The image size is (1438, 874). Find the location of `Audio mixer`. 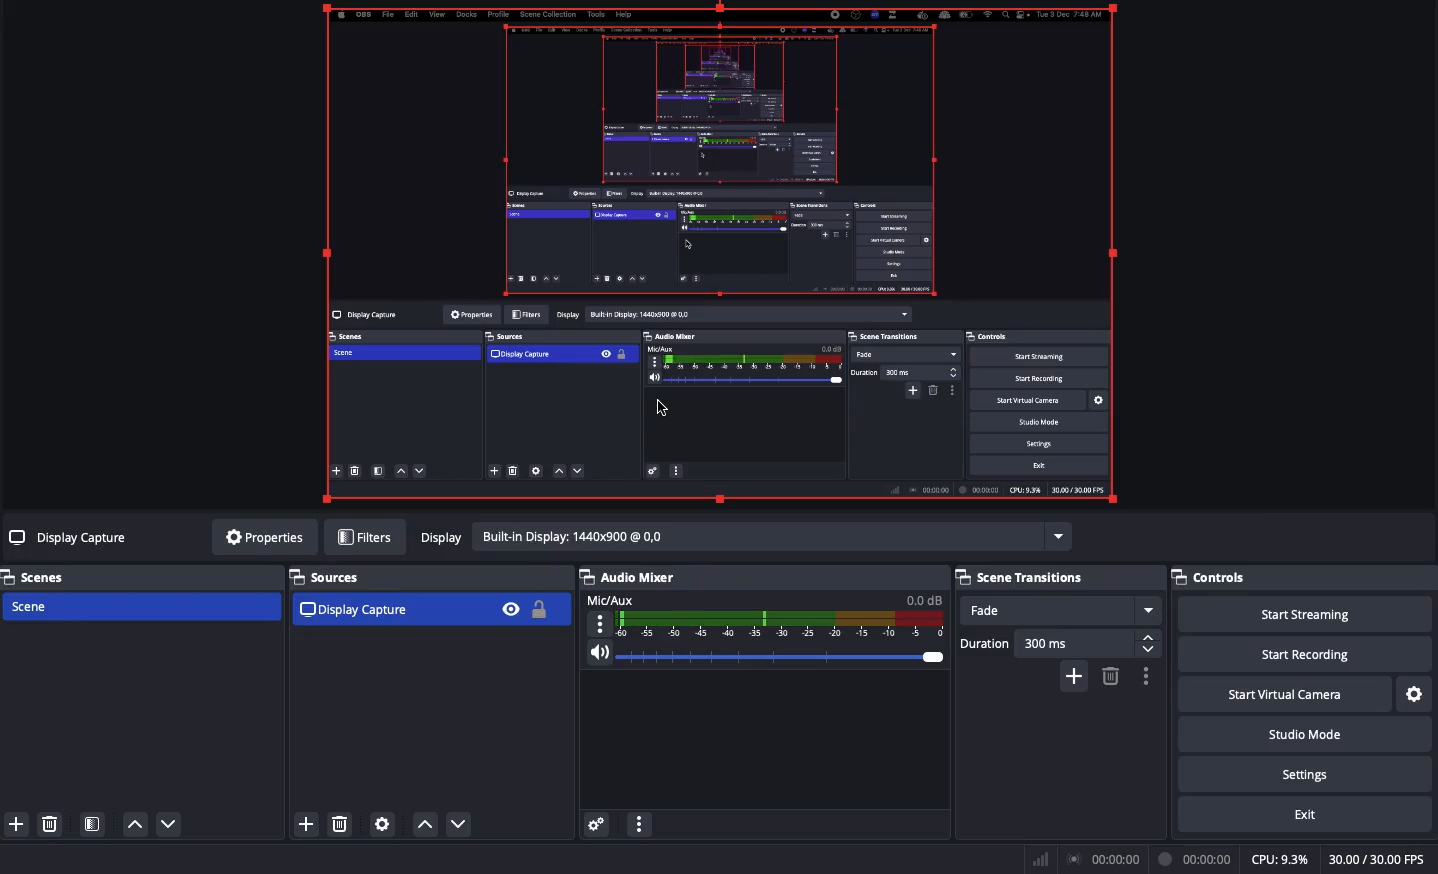

Audio mixer is located at coordinates (630, 576).